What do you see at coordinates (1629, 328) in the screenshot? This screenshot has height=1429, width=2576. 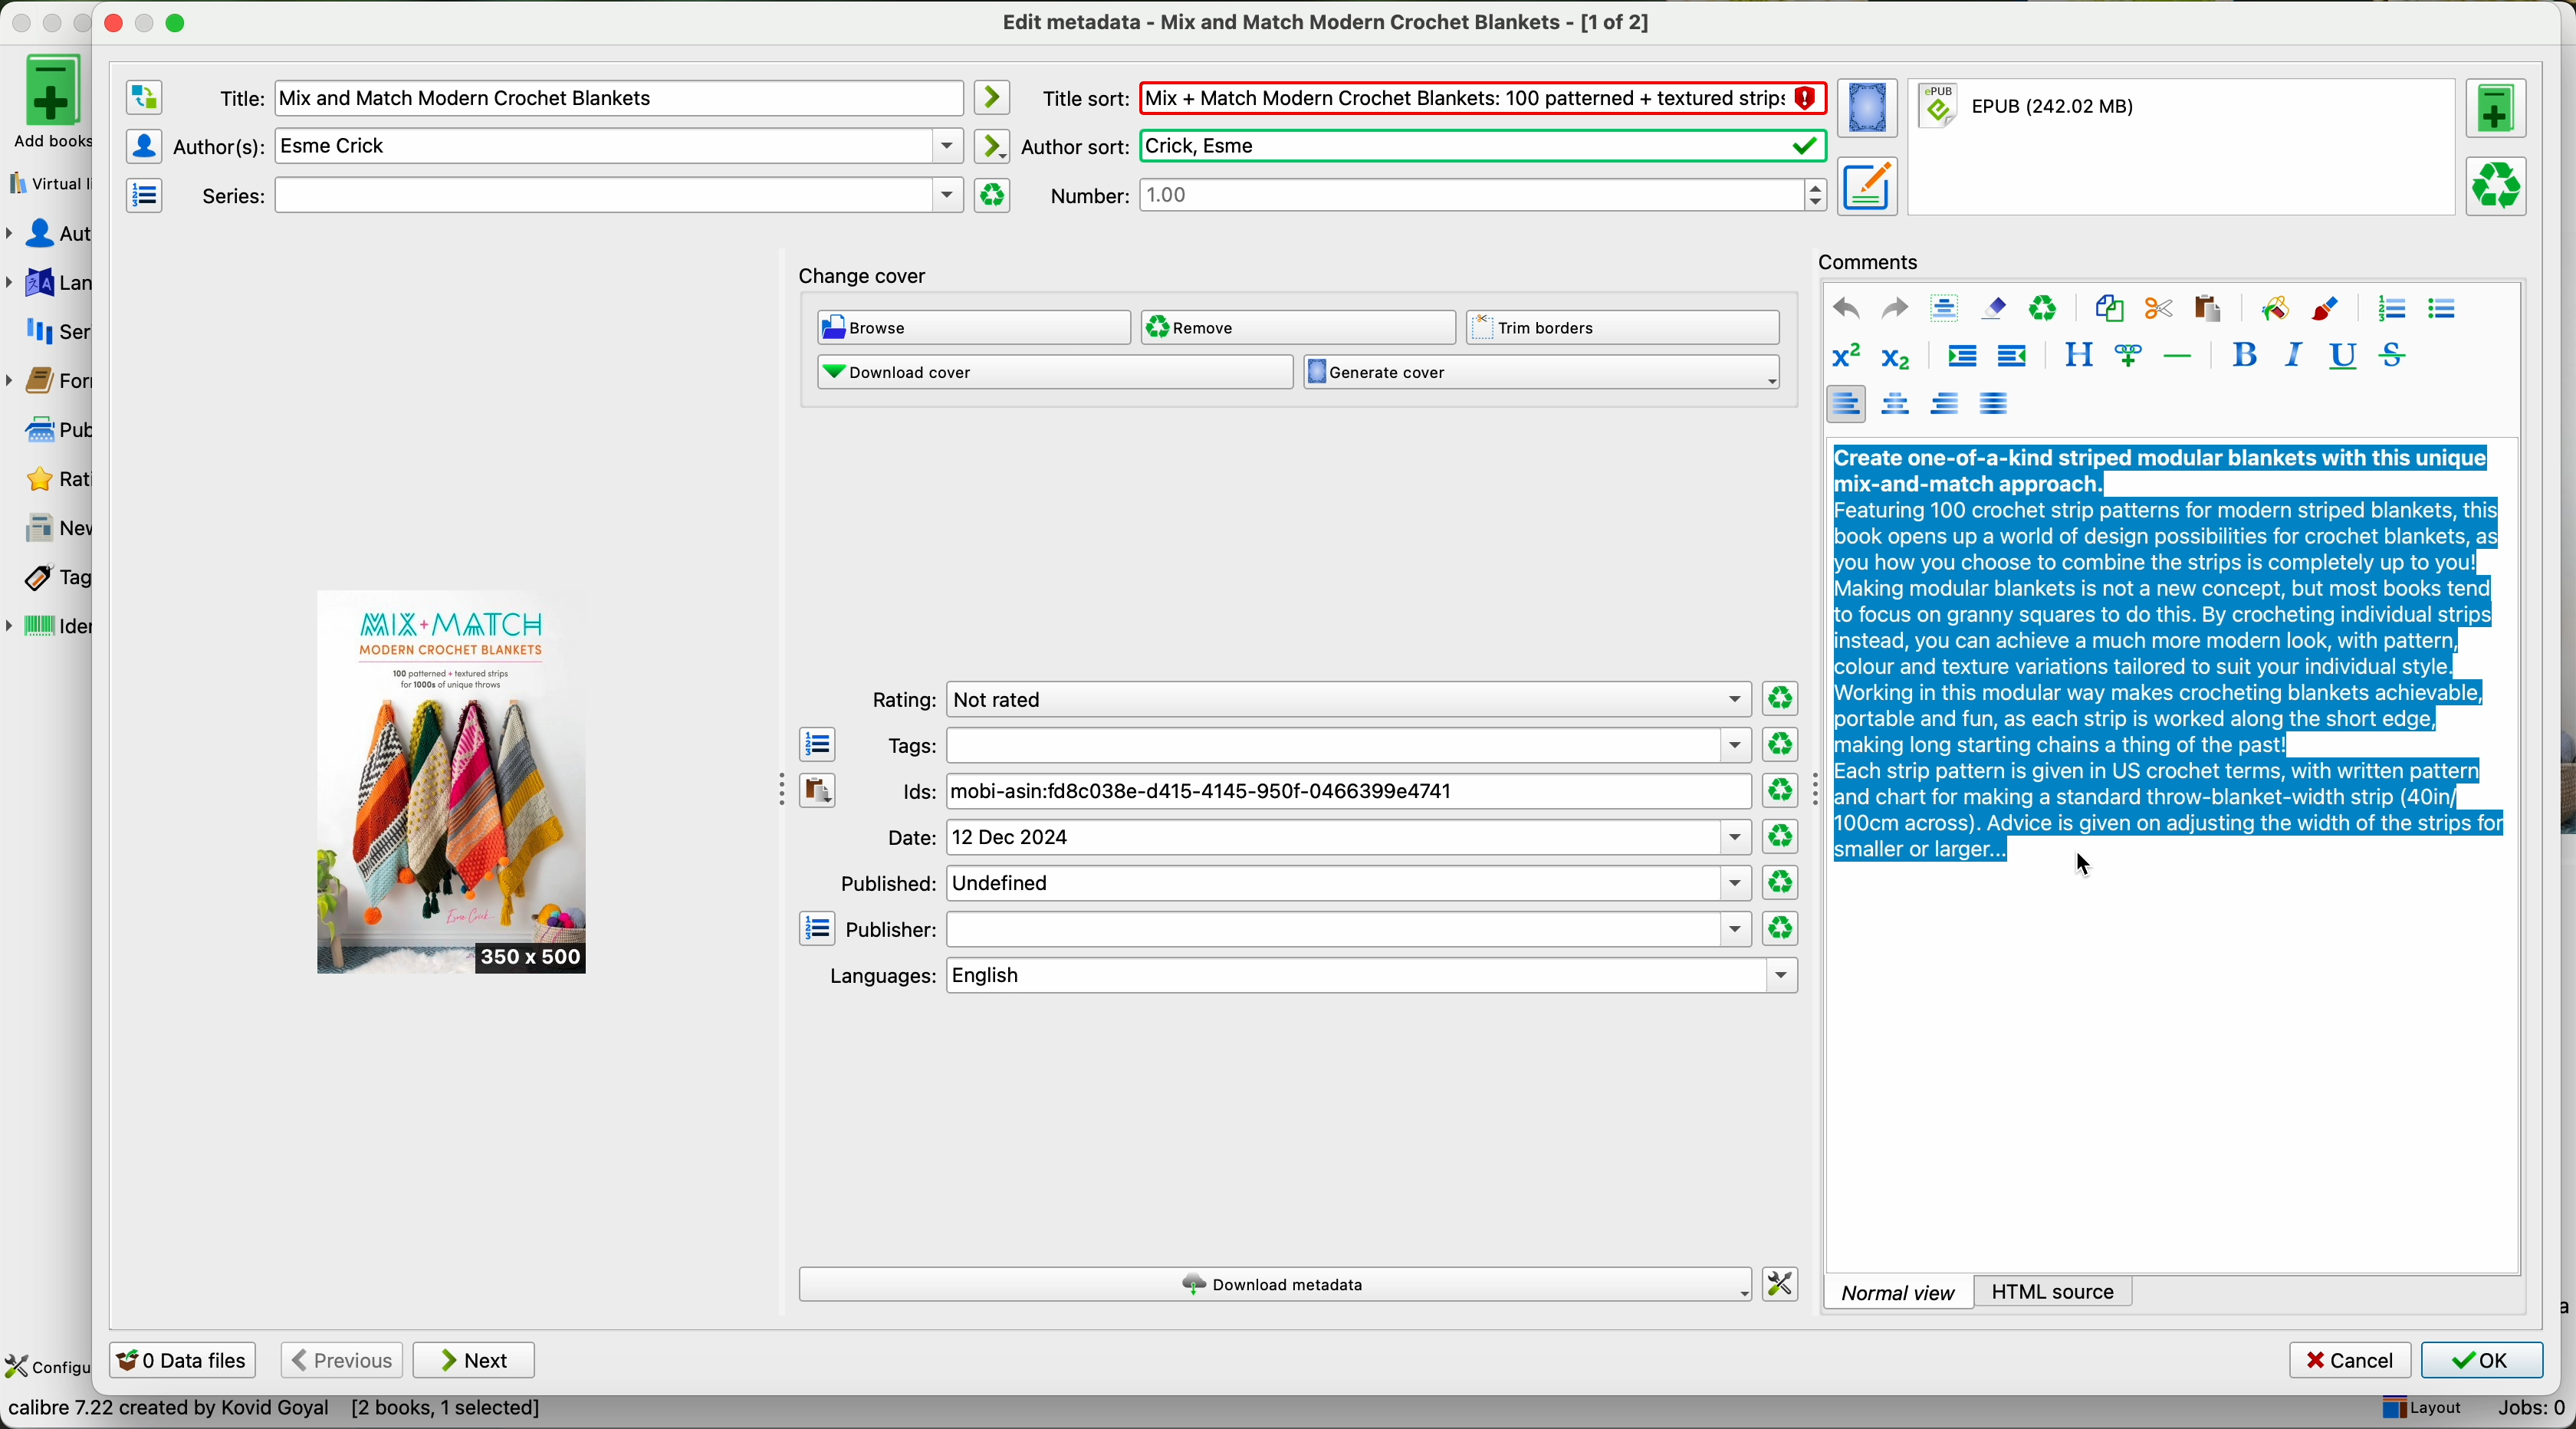 I see `trim borders` at bounding box center [1629, 328].